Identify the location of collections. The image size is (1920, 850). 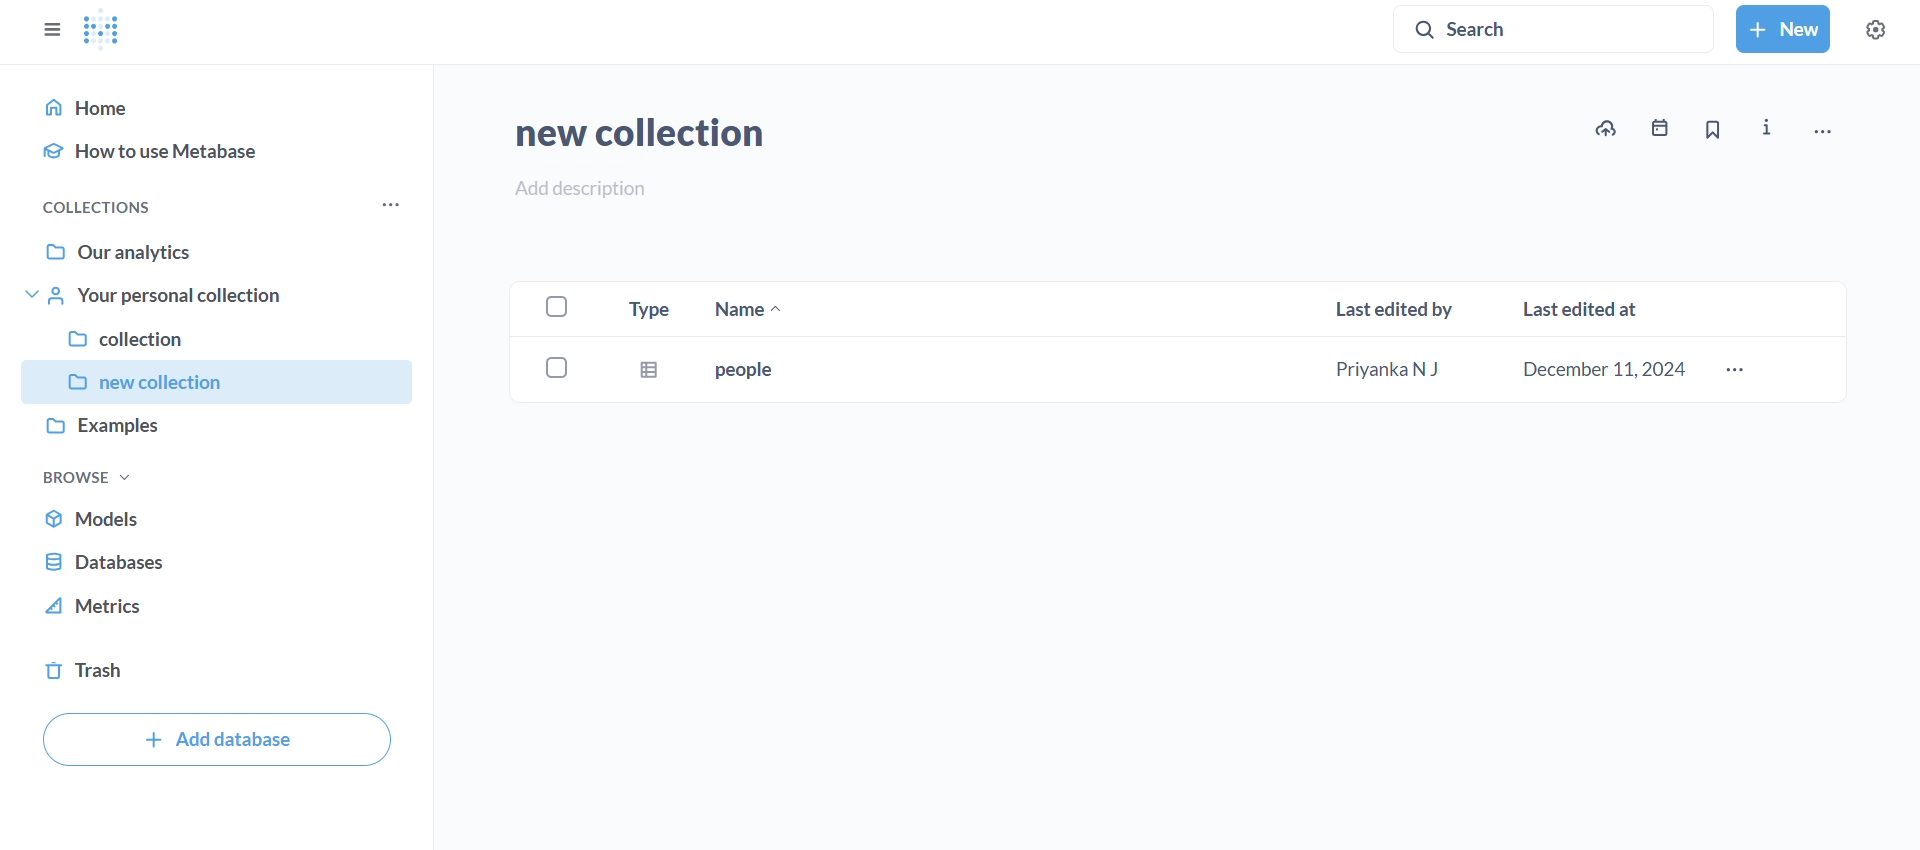
(103, 207).